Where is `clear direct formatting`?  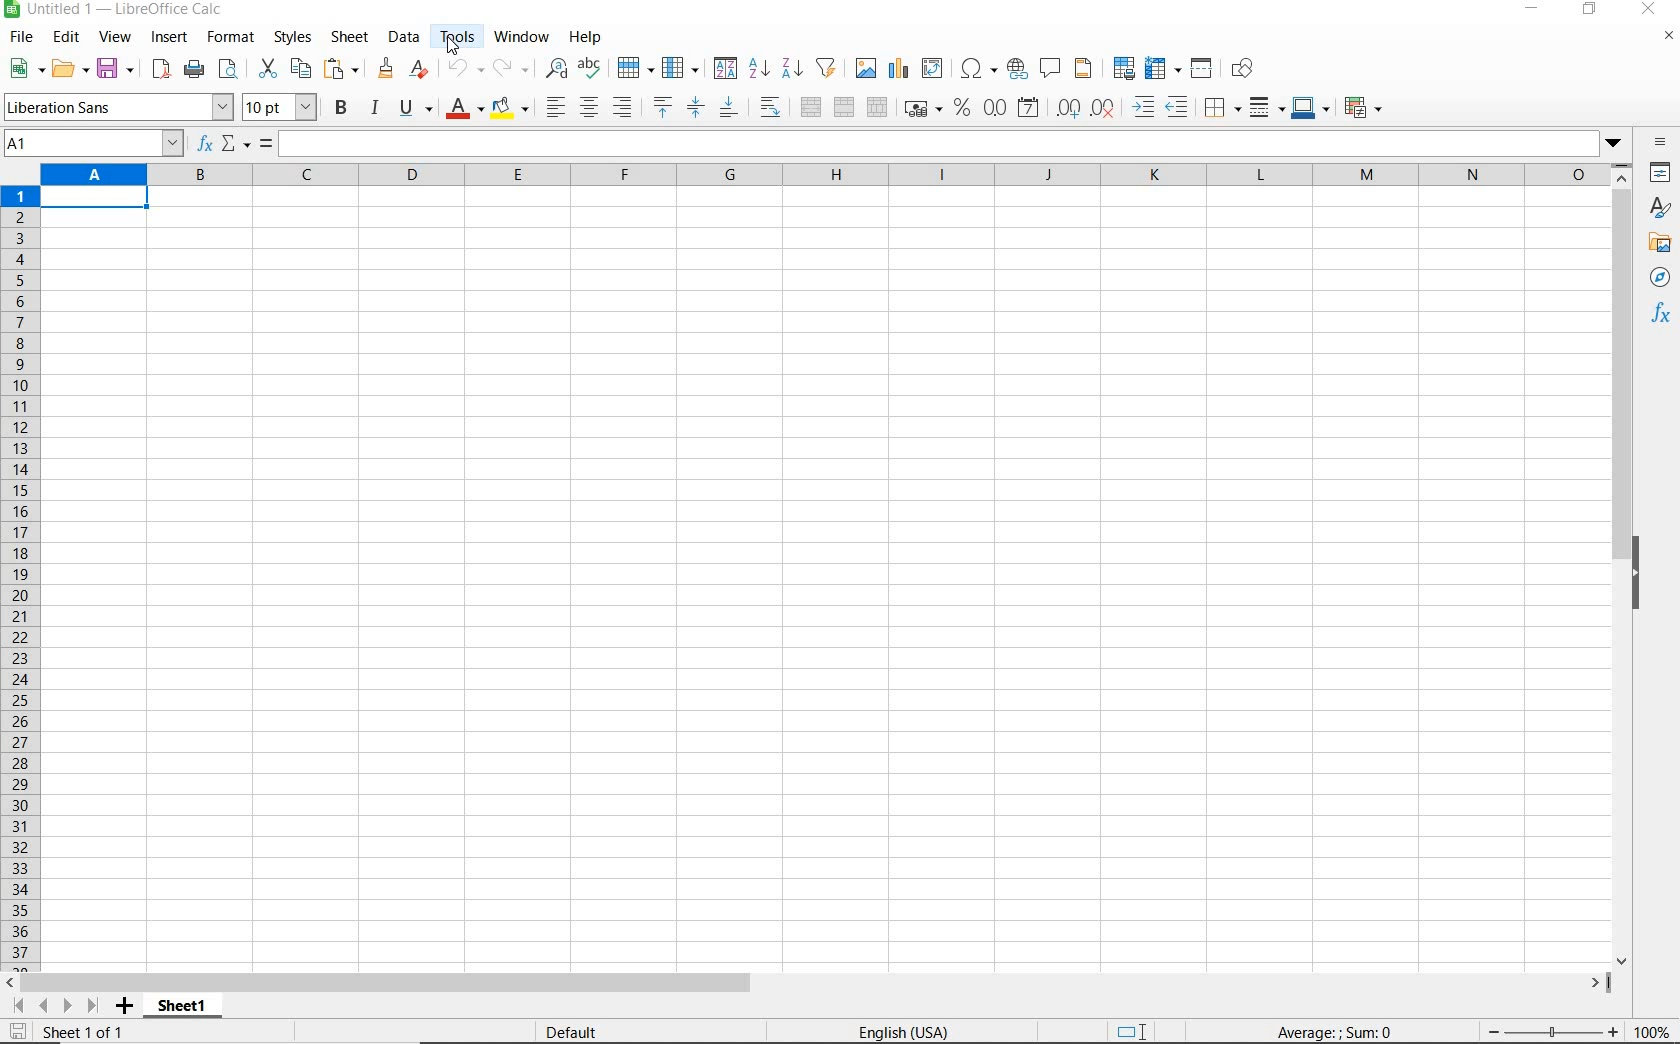 clear direct formatting is located at coordinates (419, 71).